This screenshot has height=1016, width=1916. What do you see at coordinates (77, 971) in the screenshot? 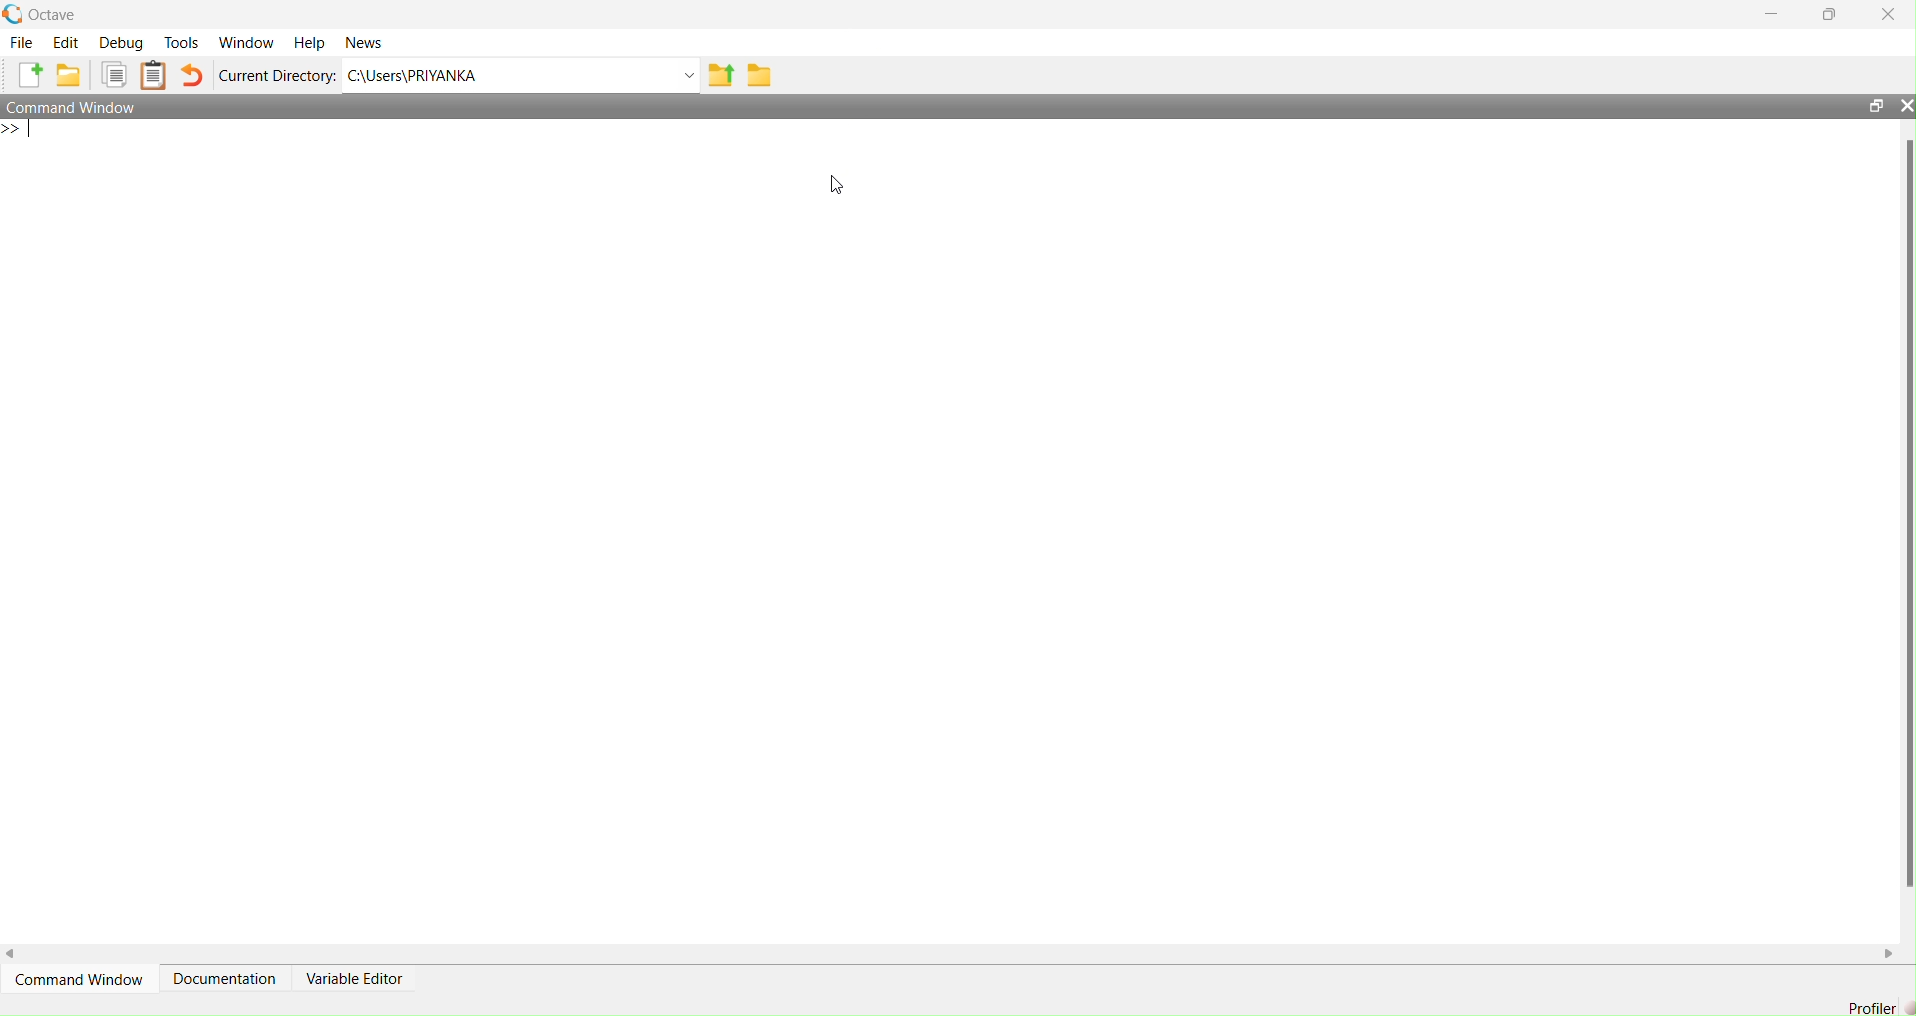
I see `Command Window` at bounding box center [77, 971].